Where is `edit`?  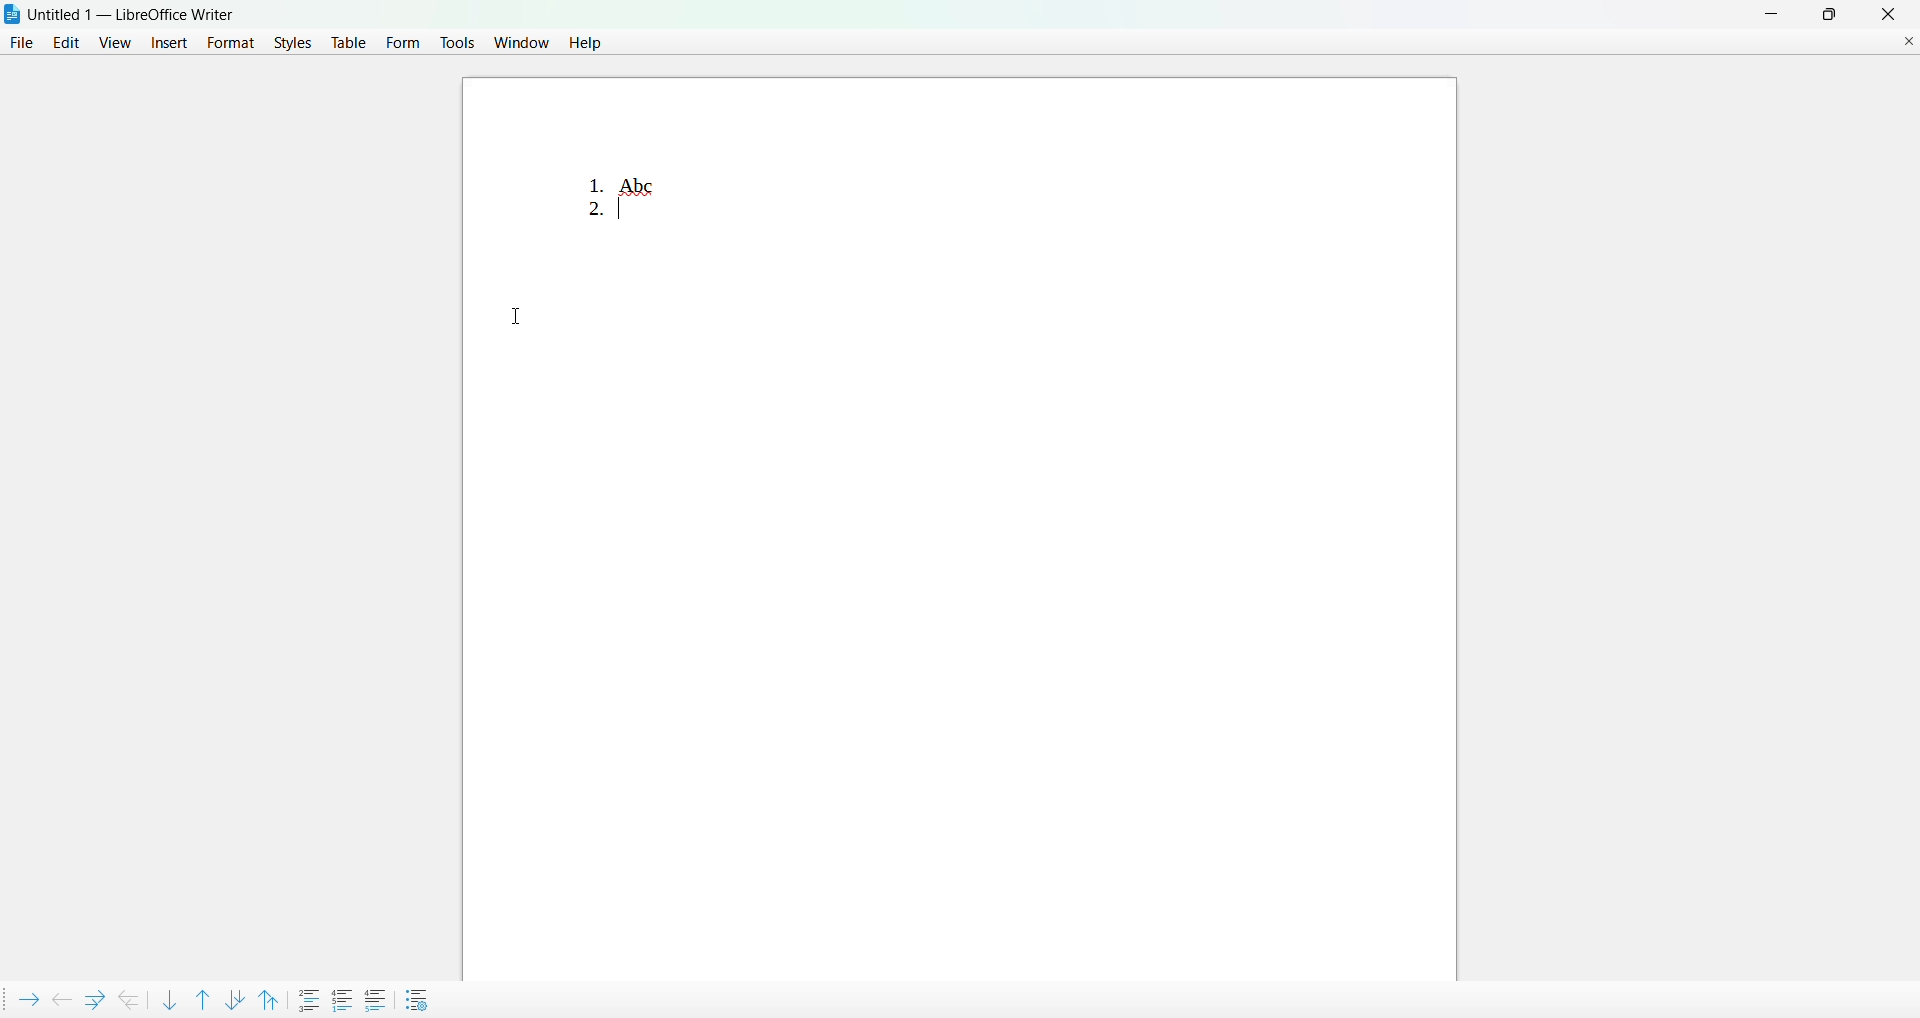
edit is located at coordinates (66, 44).